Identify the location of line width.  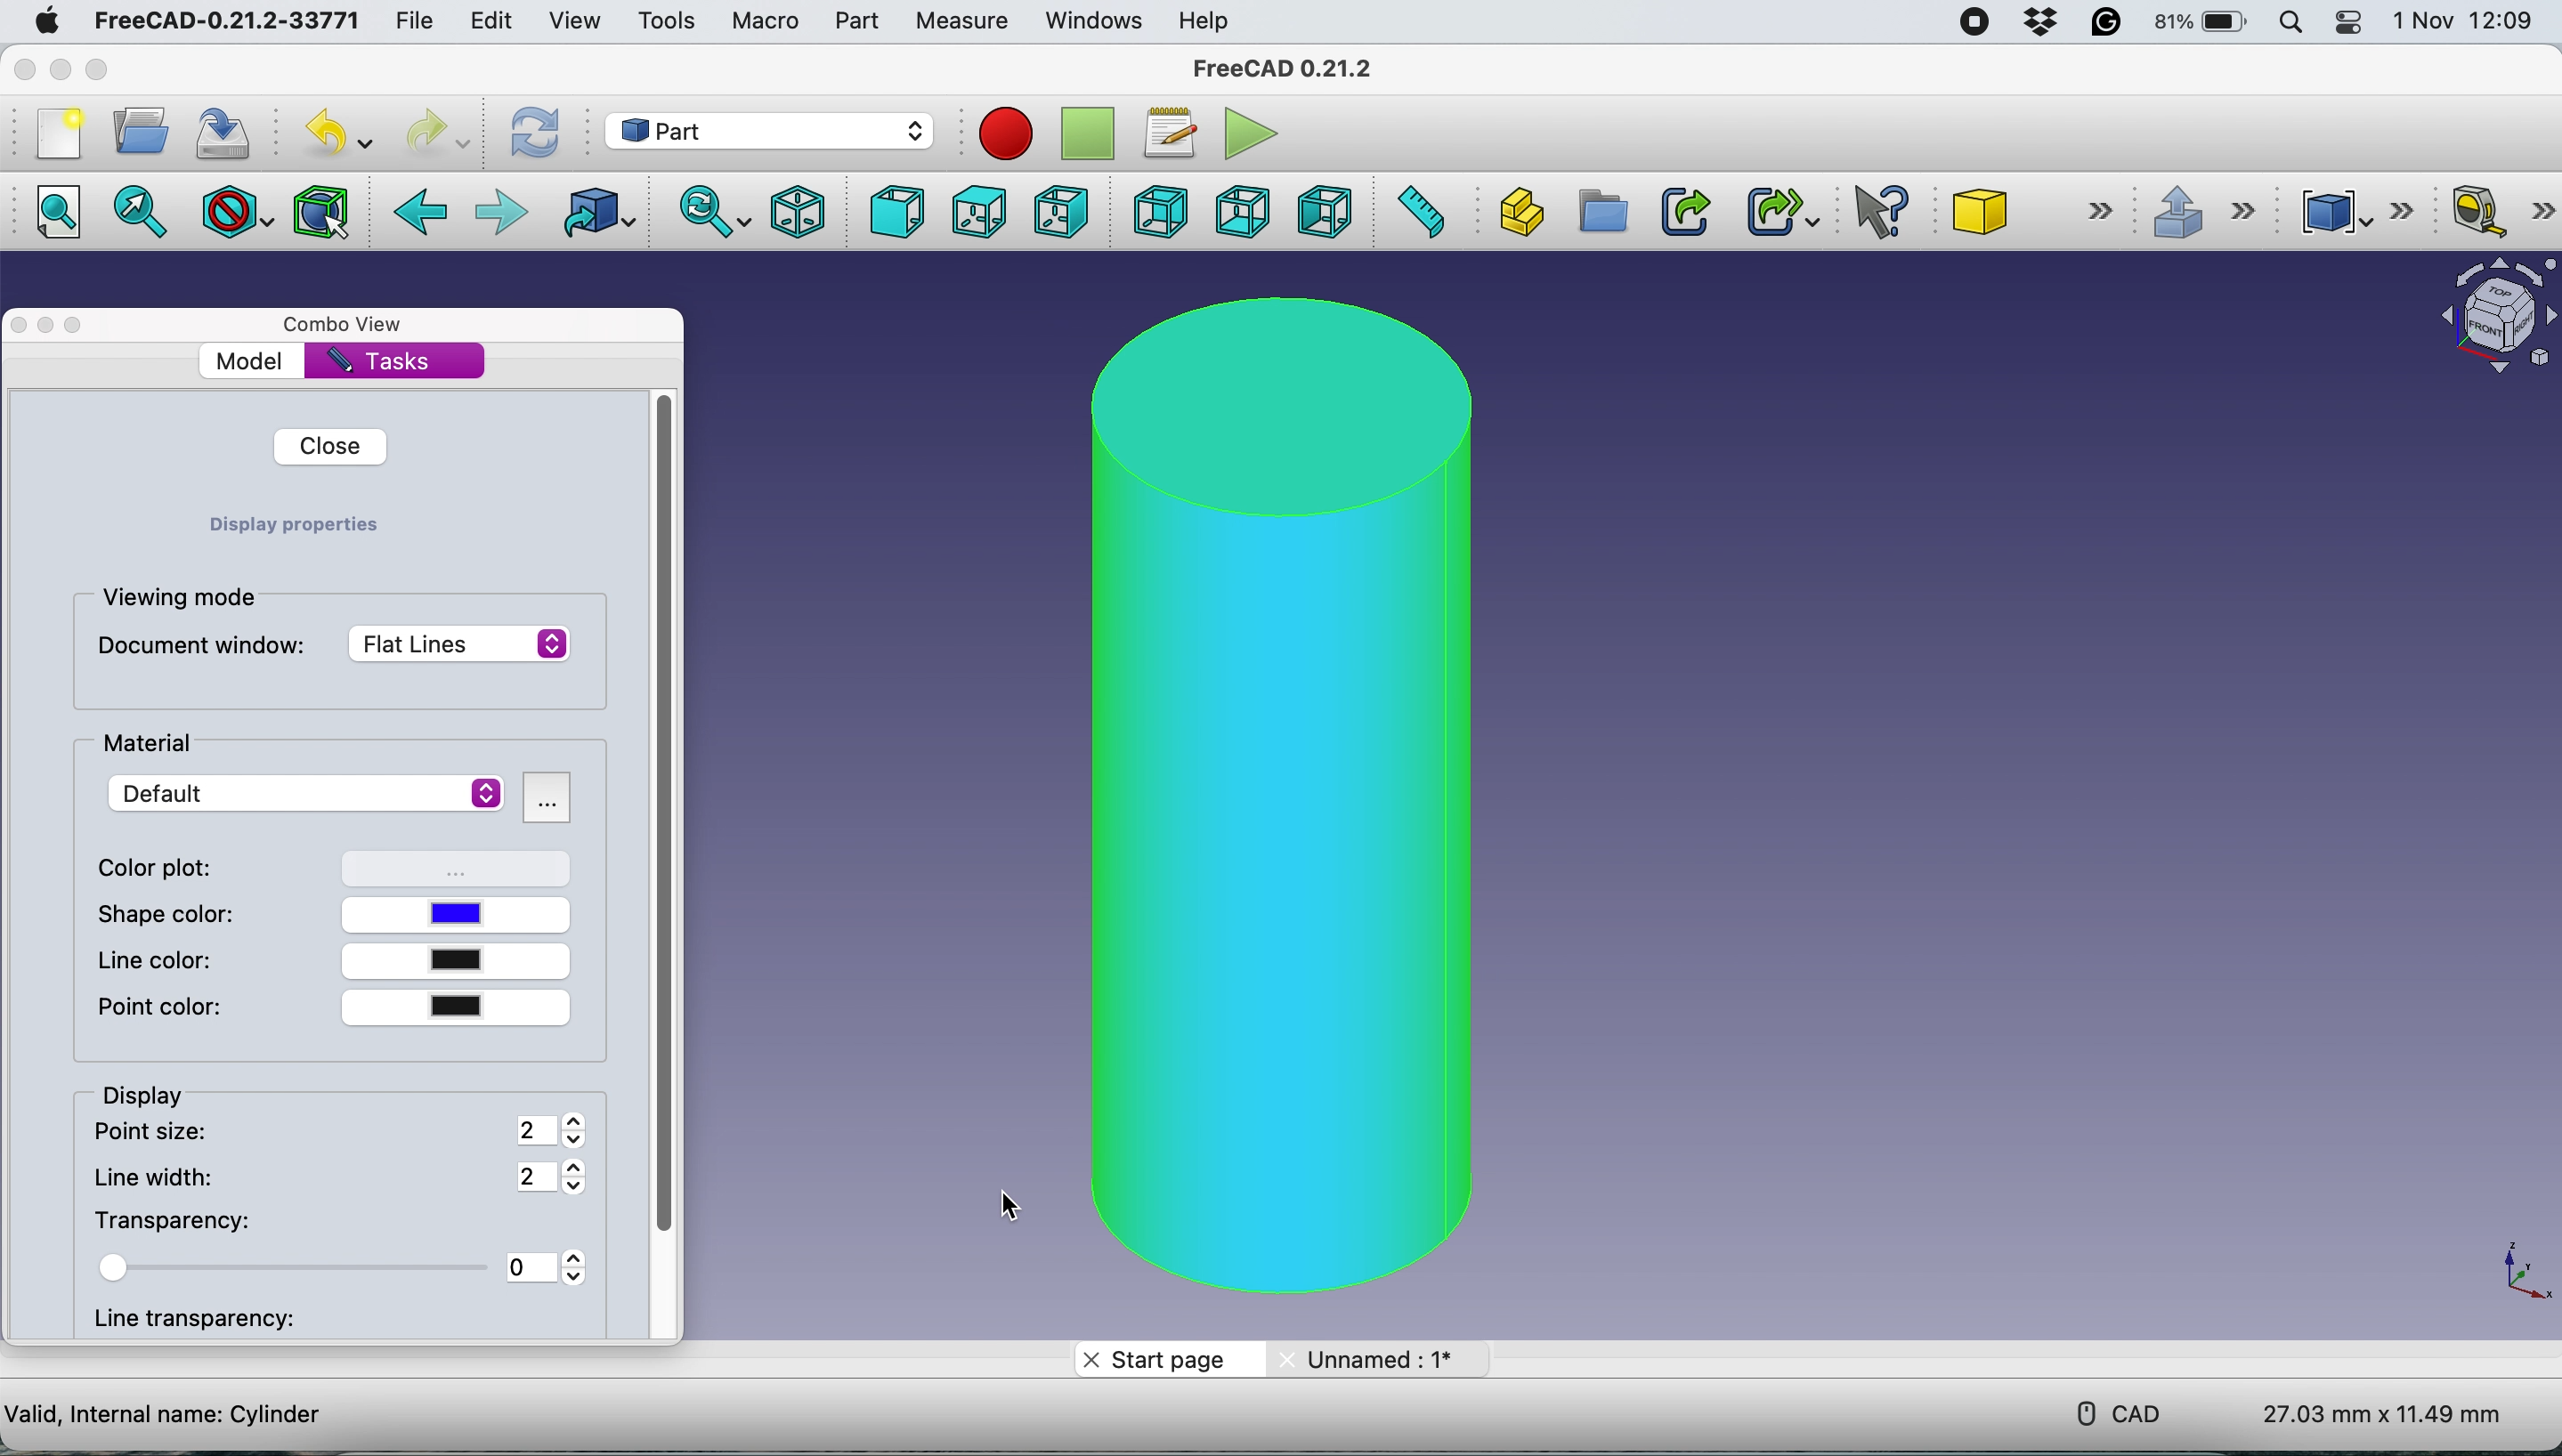
(342, 1178).